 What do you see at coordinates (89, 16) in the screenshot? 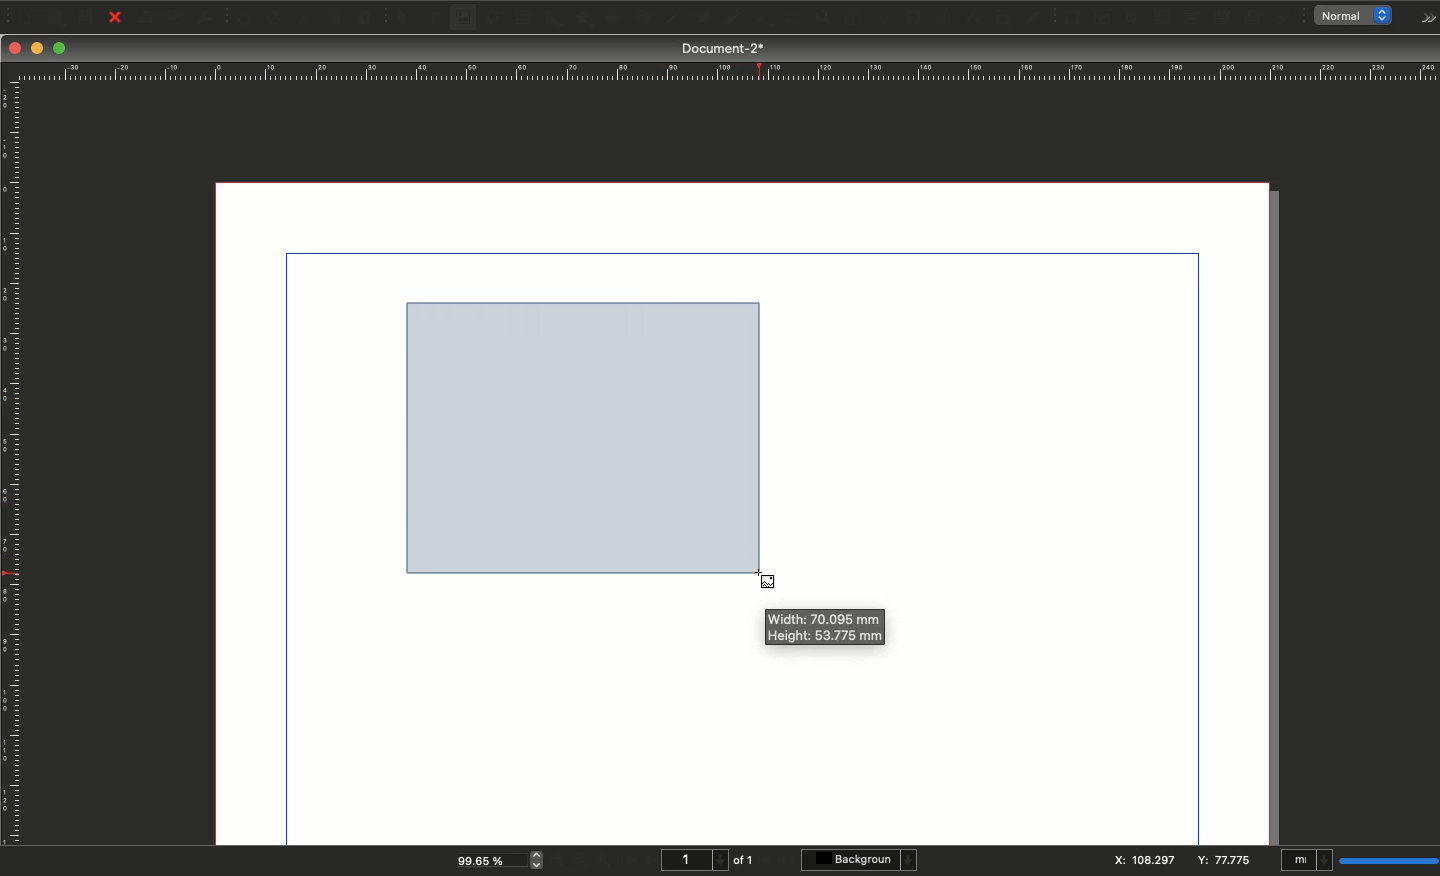
I see `Save` at bounding box center [89, 16].